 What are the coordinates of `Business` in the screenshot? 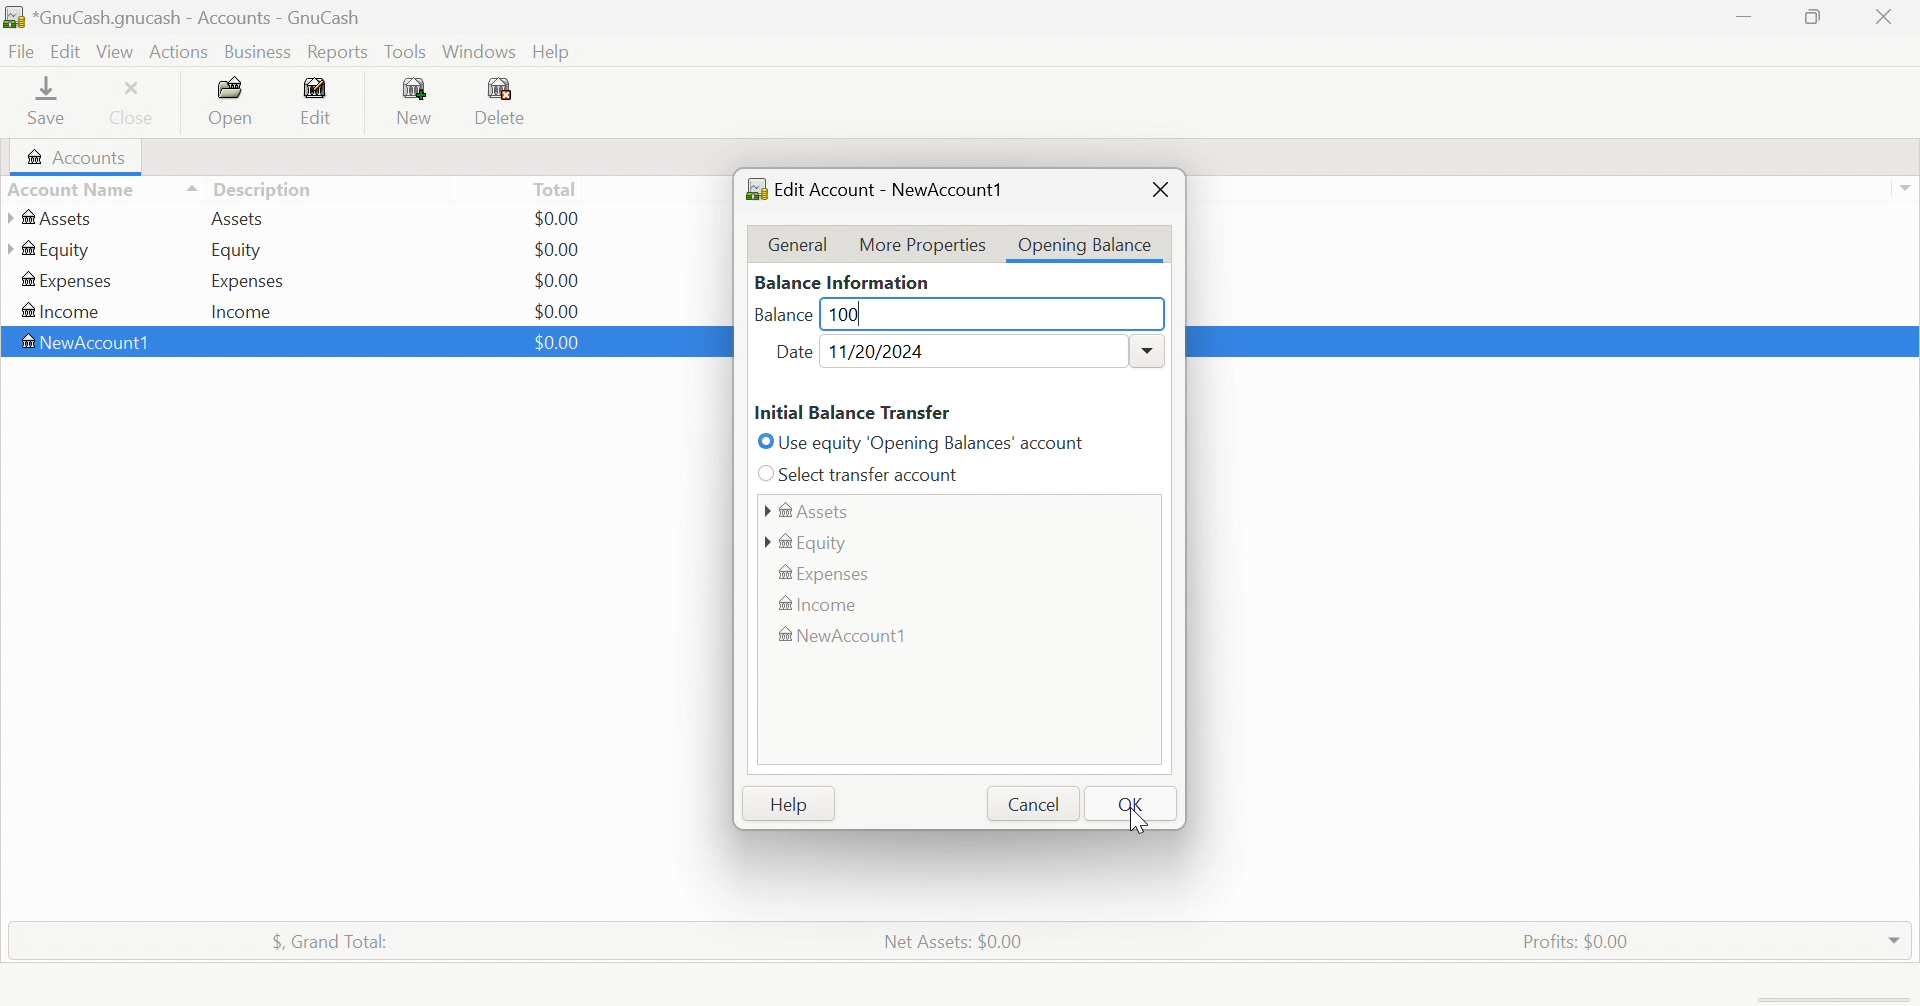 It's located at (258, 50).